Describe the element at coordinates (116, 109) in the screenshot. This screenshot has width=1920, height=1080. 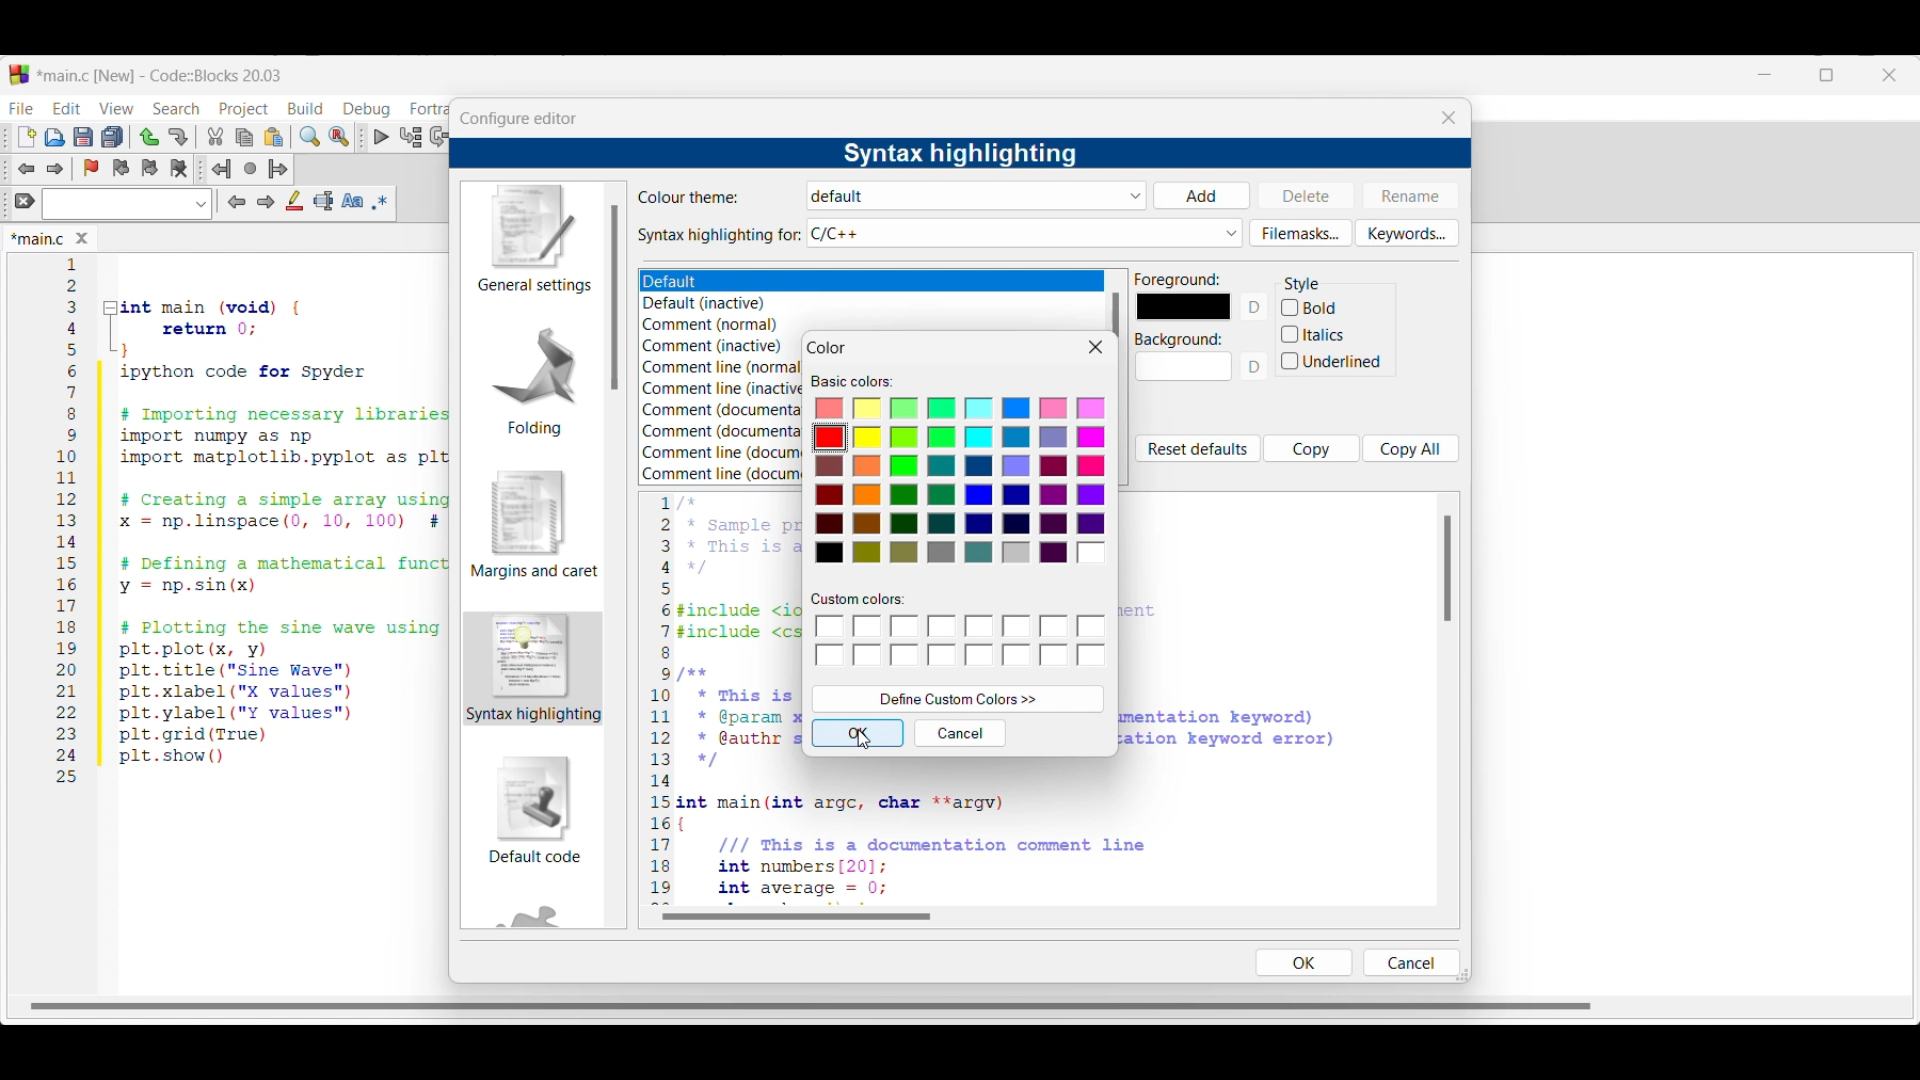
I see `View menu` at that location.